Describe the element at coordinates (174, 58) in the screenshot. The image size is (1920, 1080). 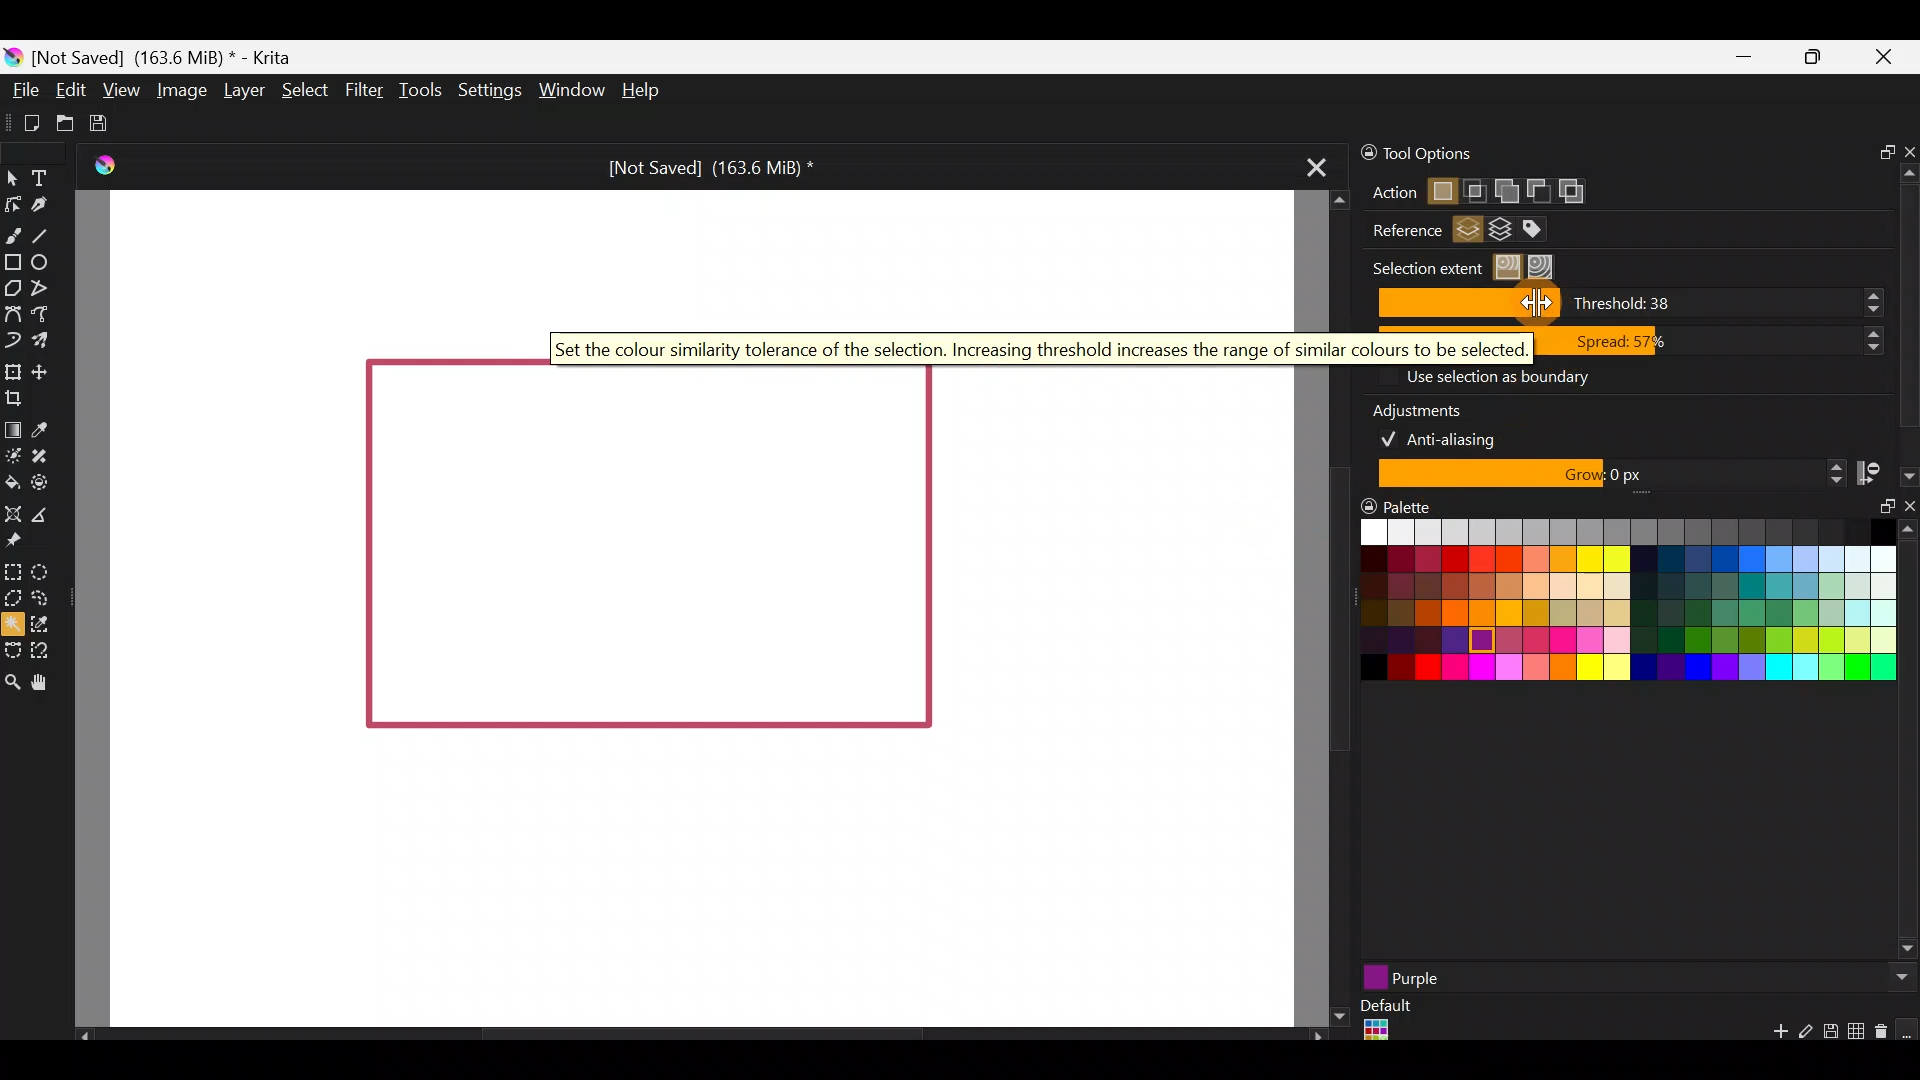
I see `[Not Saved] (163.6 MiB) * - Krita` at that location.